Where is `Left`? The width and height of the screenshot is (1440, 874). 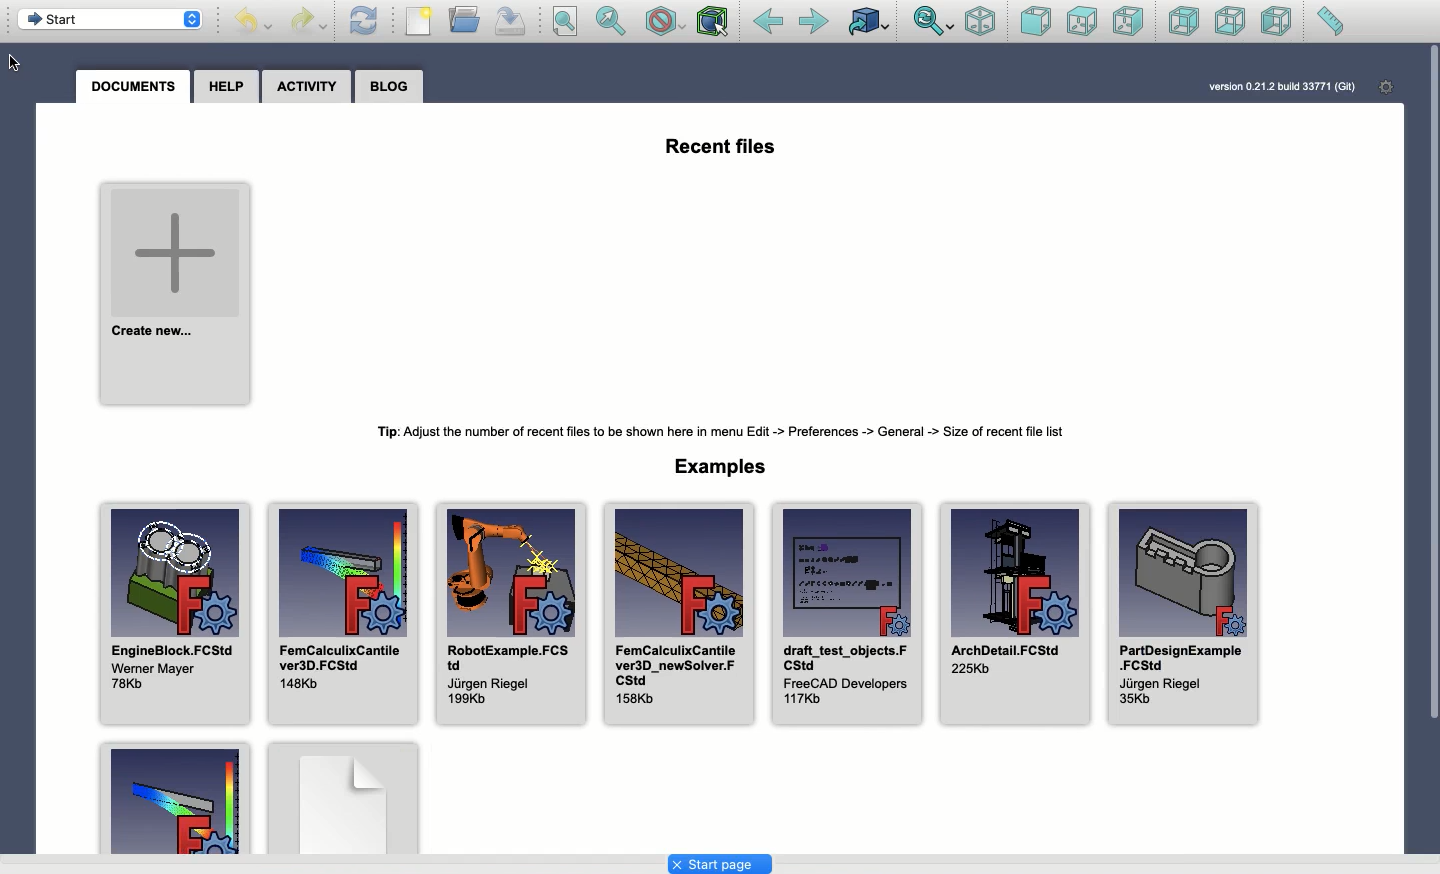
Left is located at coordinates (1276, 22).